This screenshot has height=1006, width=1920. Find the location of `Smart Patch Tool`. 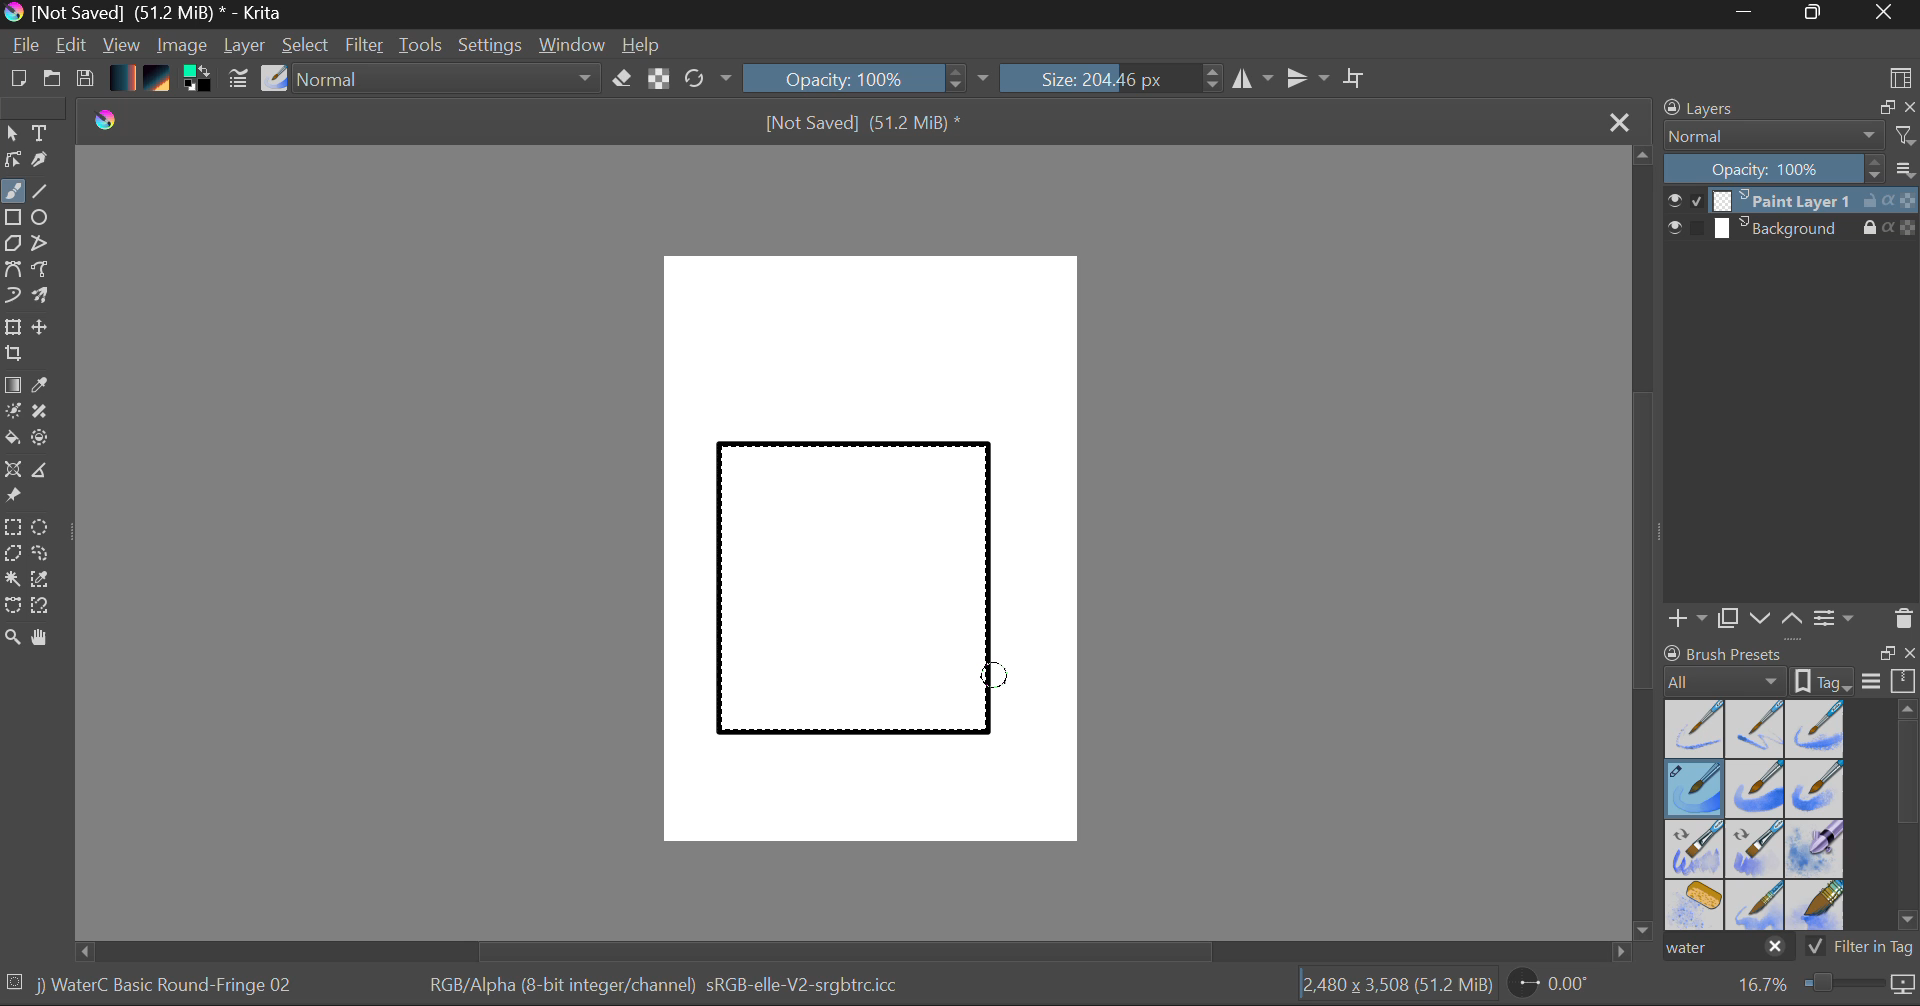

Smart Patch Tool is located at coordinates (47, 415).